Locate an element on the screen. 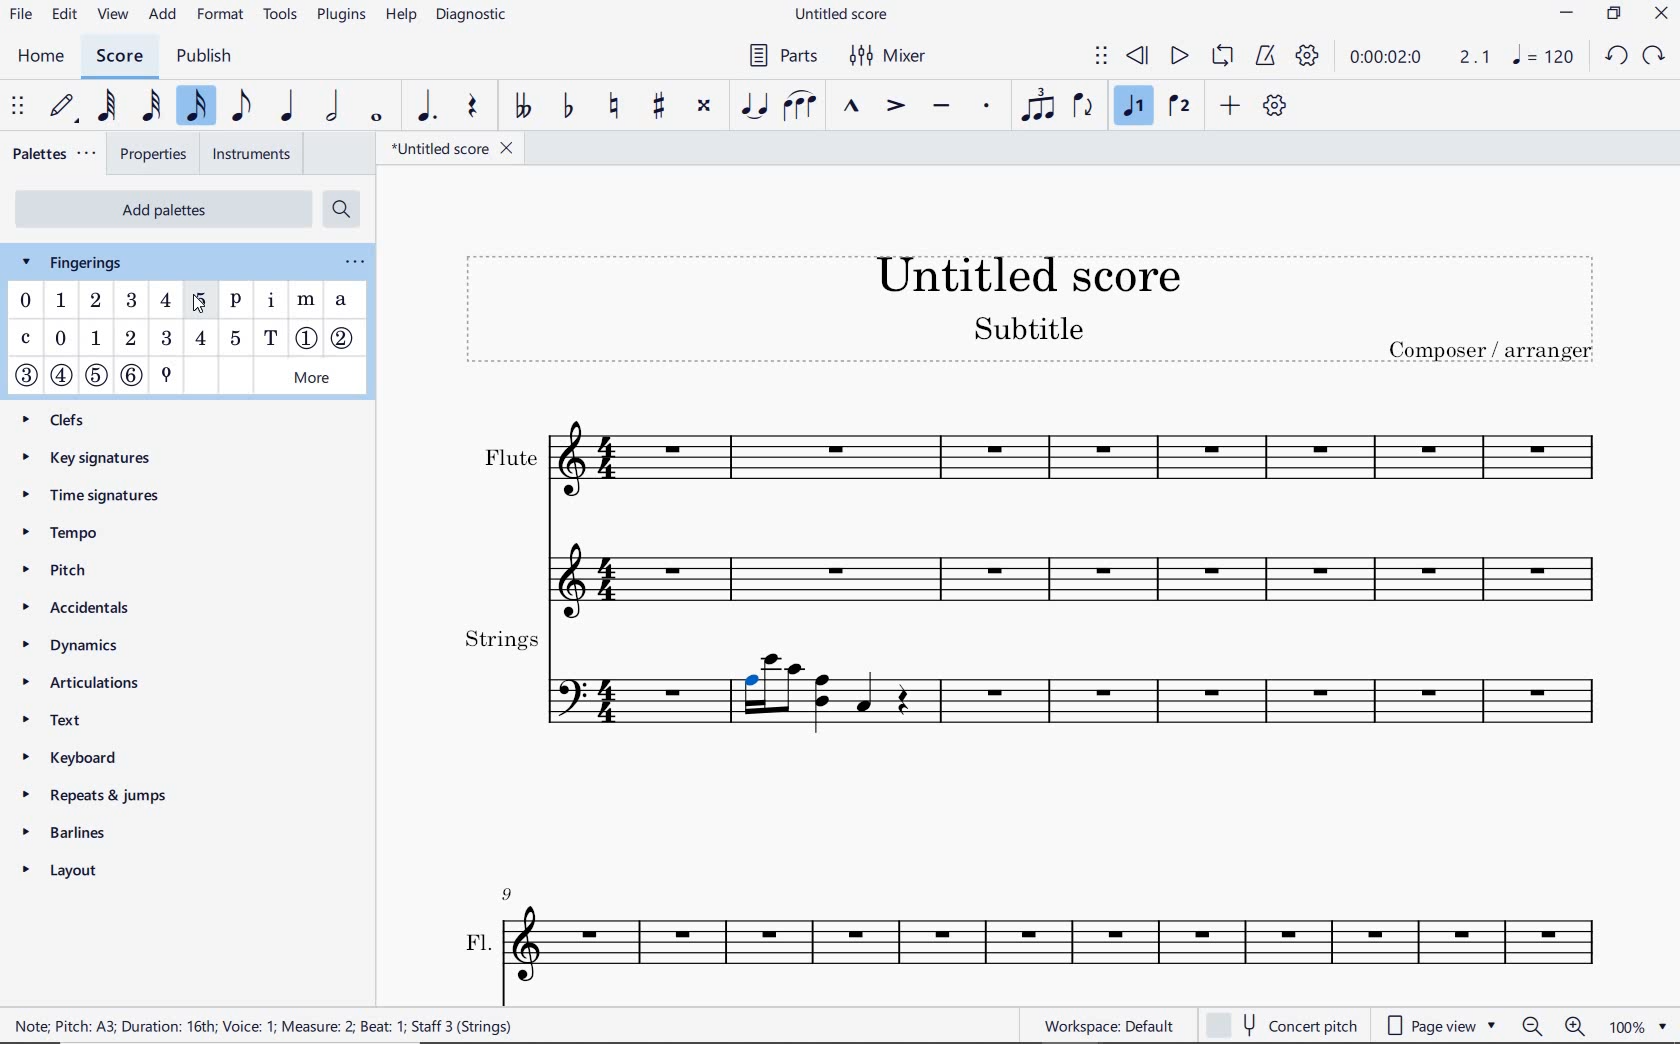 The width and height of the screenshot is (1680, 1044). LH GUITAR FINGERING 1 is located at coordinates (95, 338).